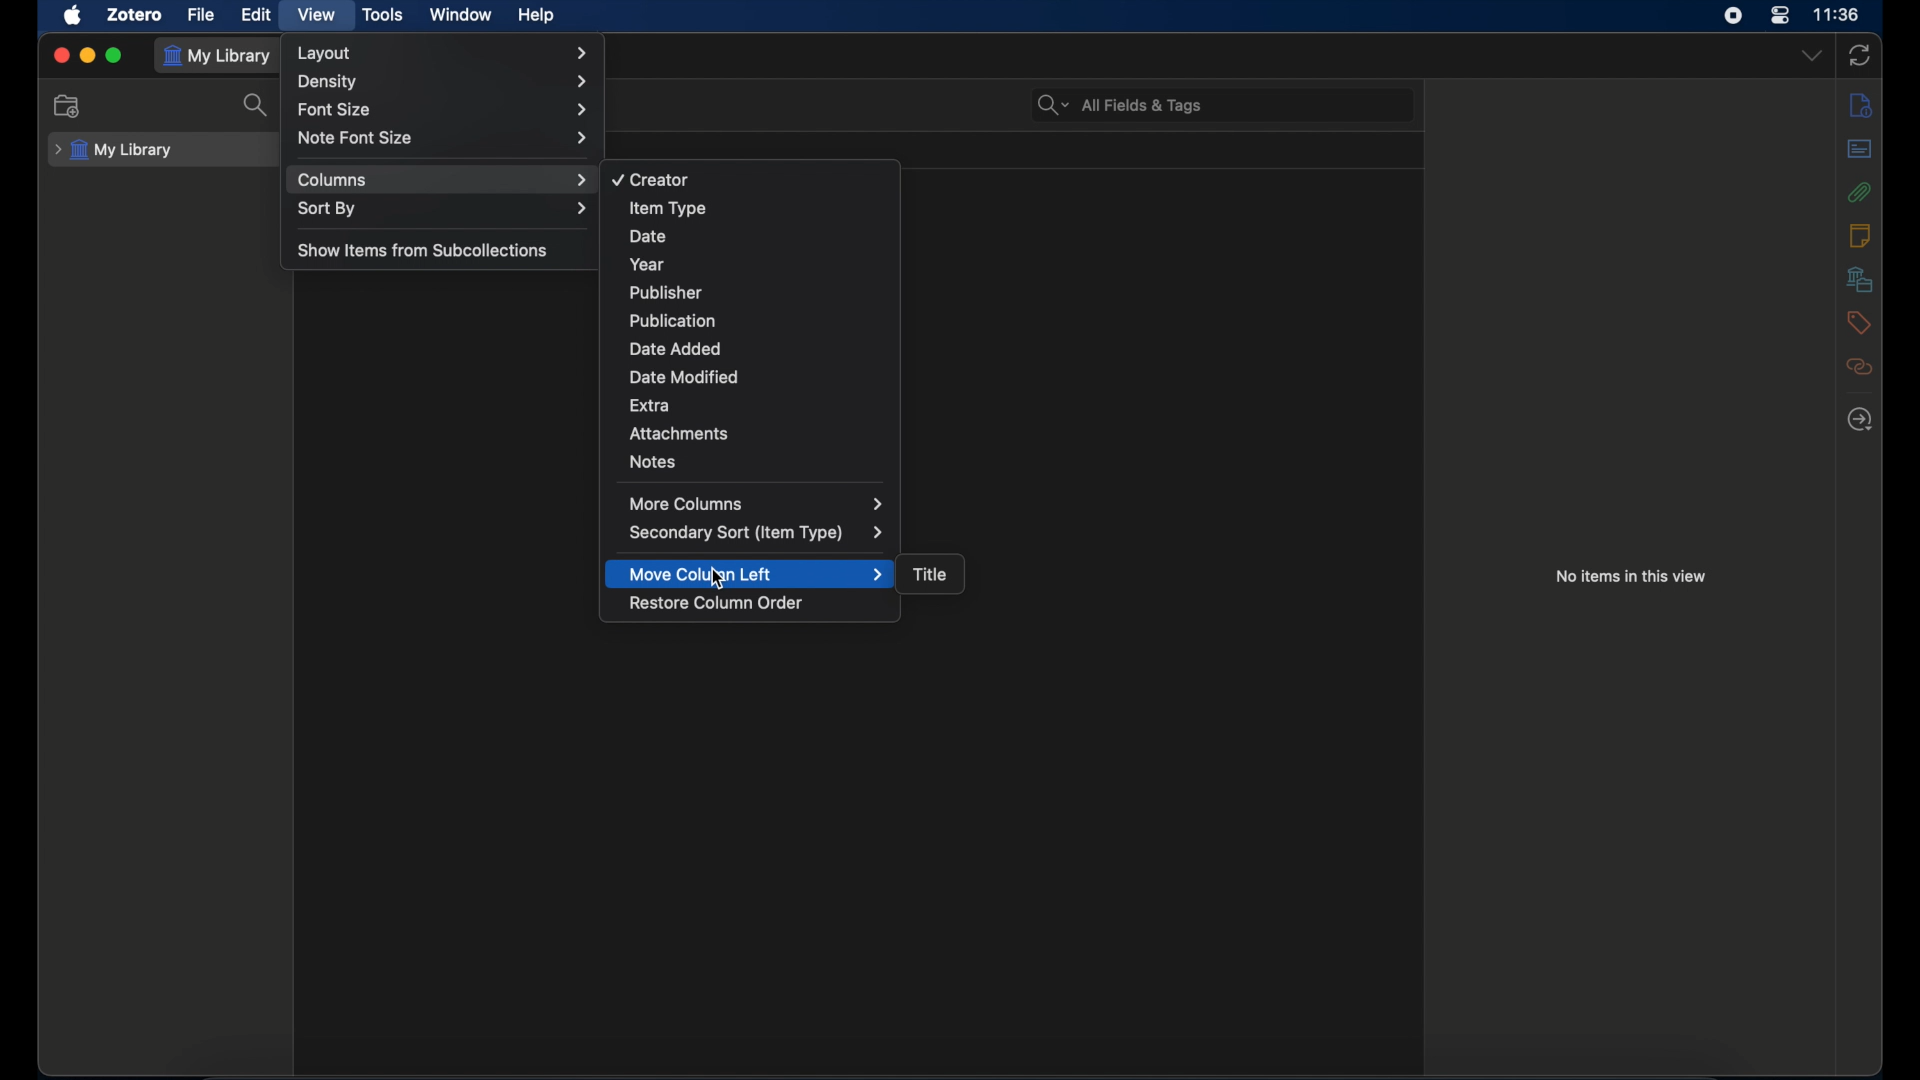 The image size is (1920, 1080). I want to click on abstract, so click(1860, 149).